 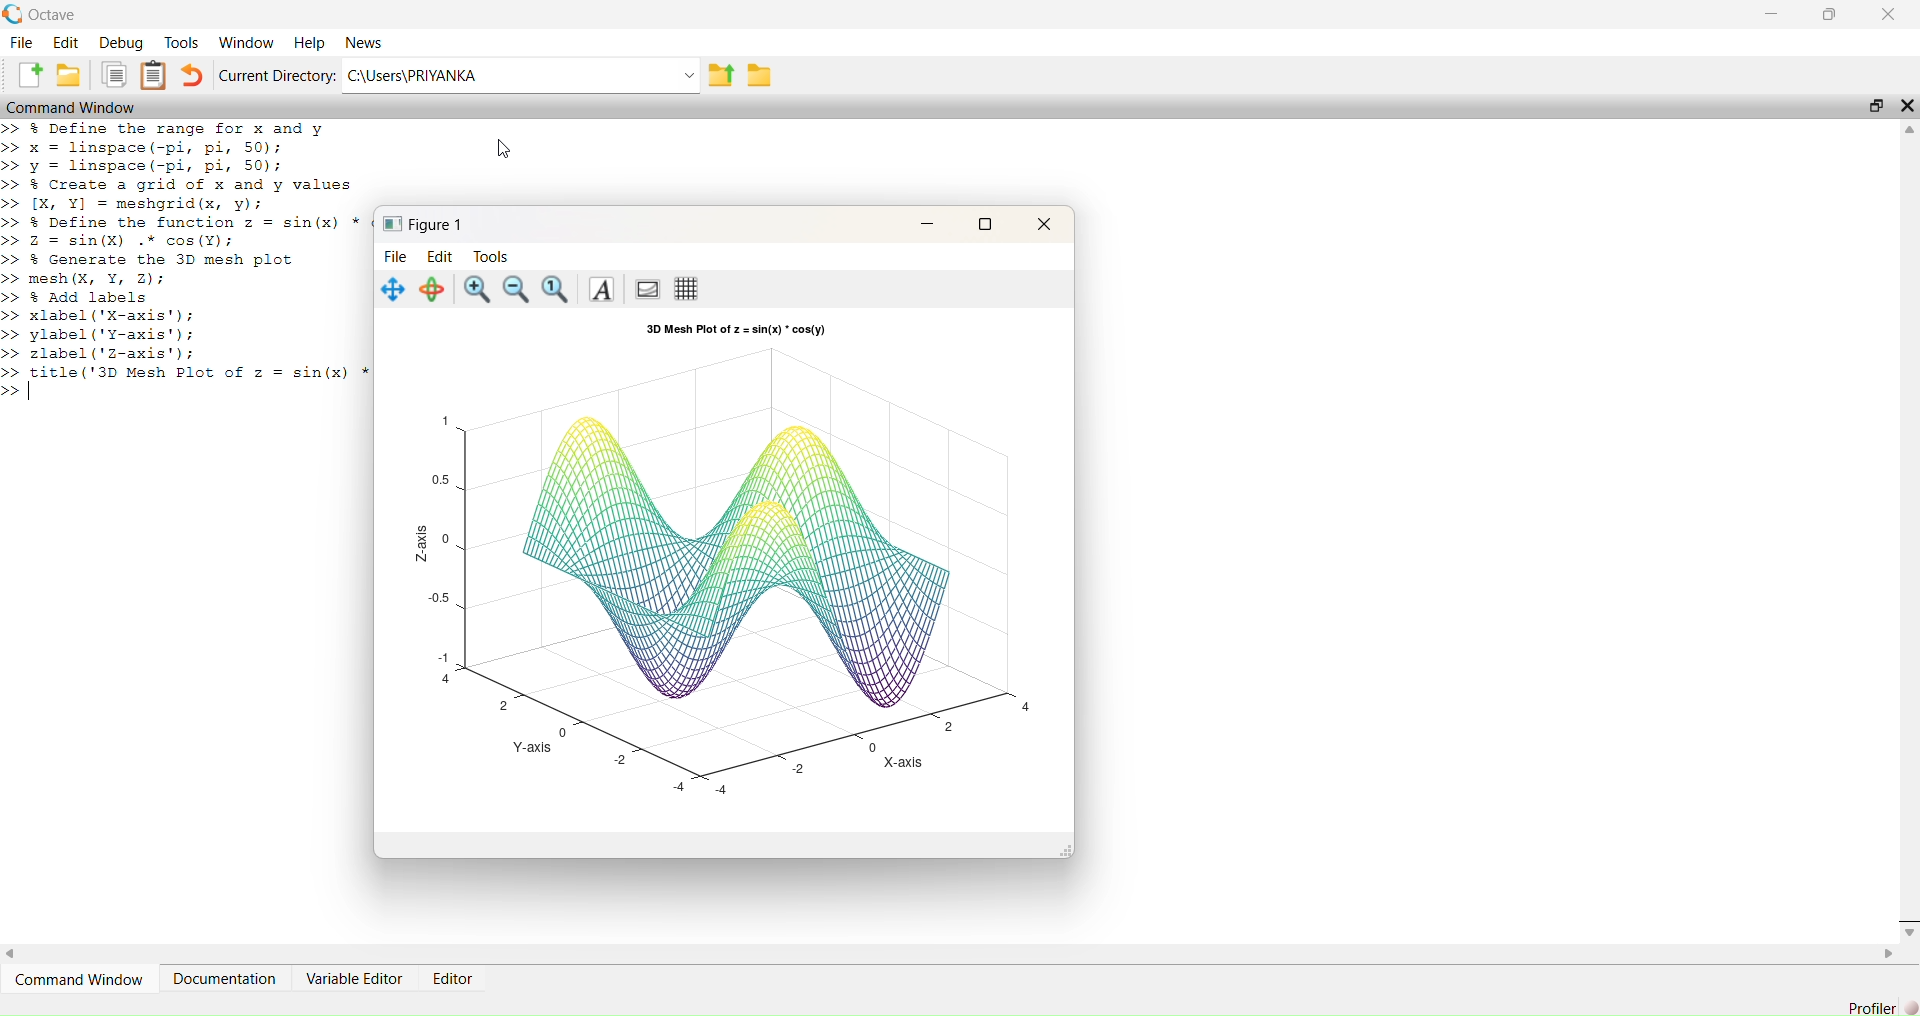 I want to click on Plot, so click(x=737, y=575).